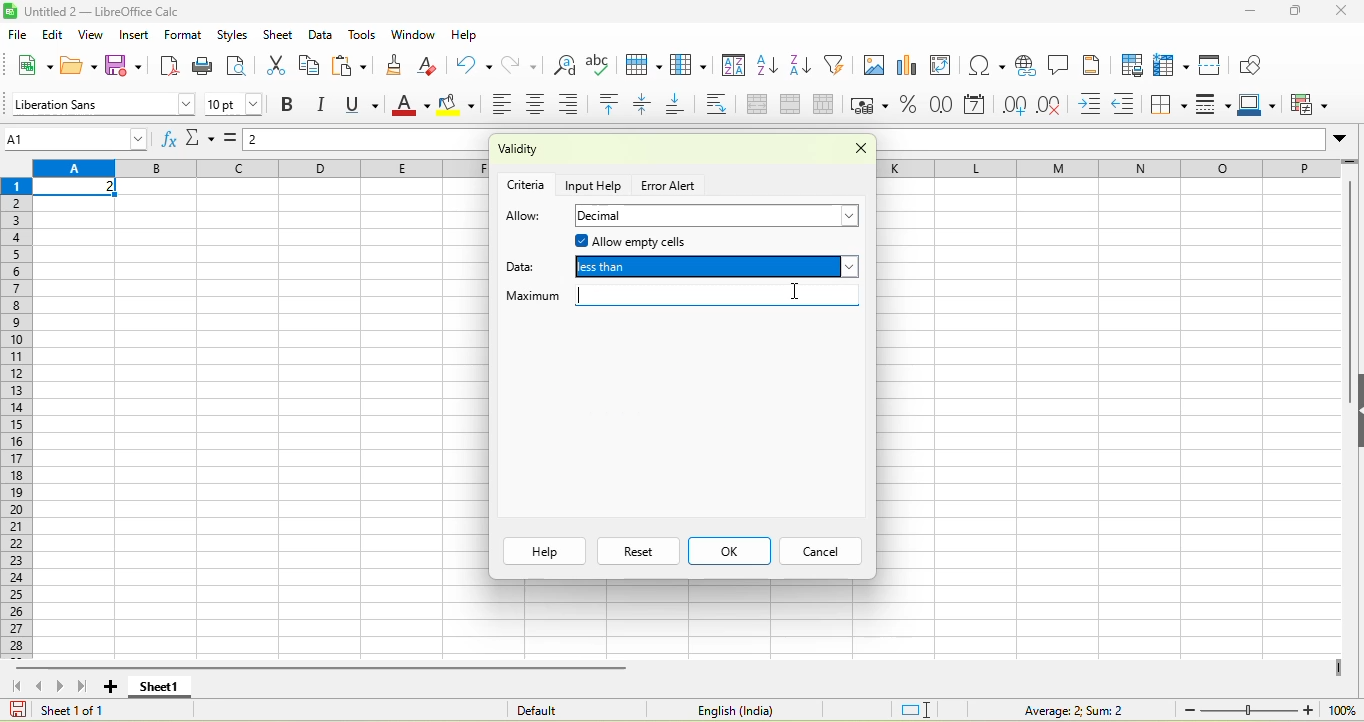 The width and height of the screenshot is (1364, 722). I want to click on sheet 1, so click(158, 687).